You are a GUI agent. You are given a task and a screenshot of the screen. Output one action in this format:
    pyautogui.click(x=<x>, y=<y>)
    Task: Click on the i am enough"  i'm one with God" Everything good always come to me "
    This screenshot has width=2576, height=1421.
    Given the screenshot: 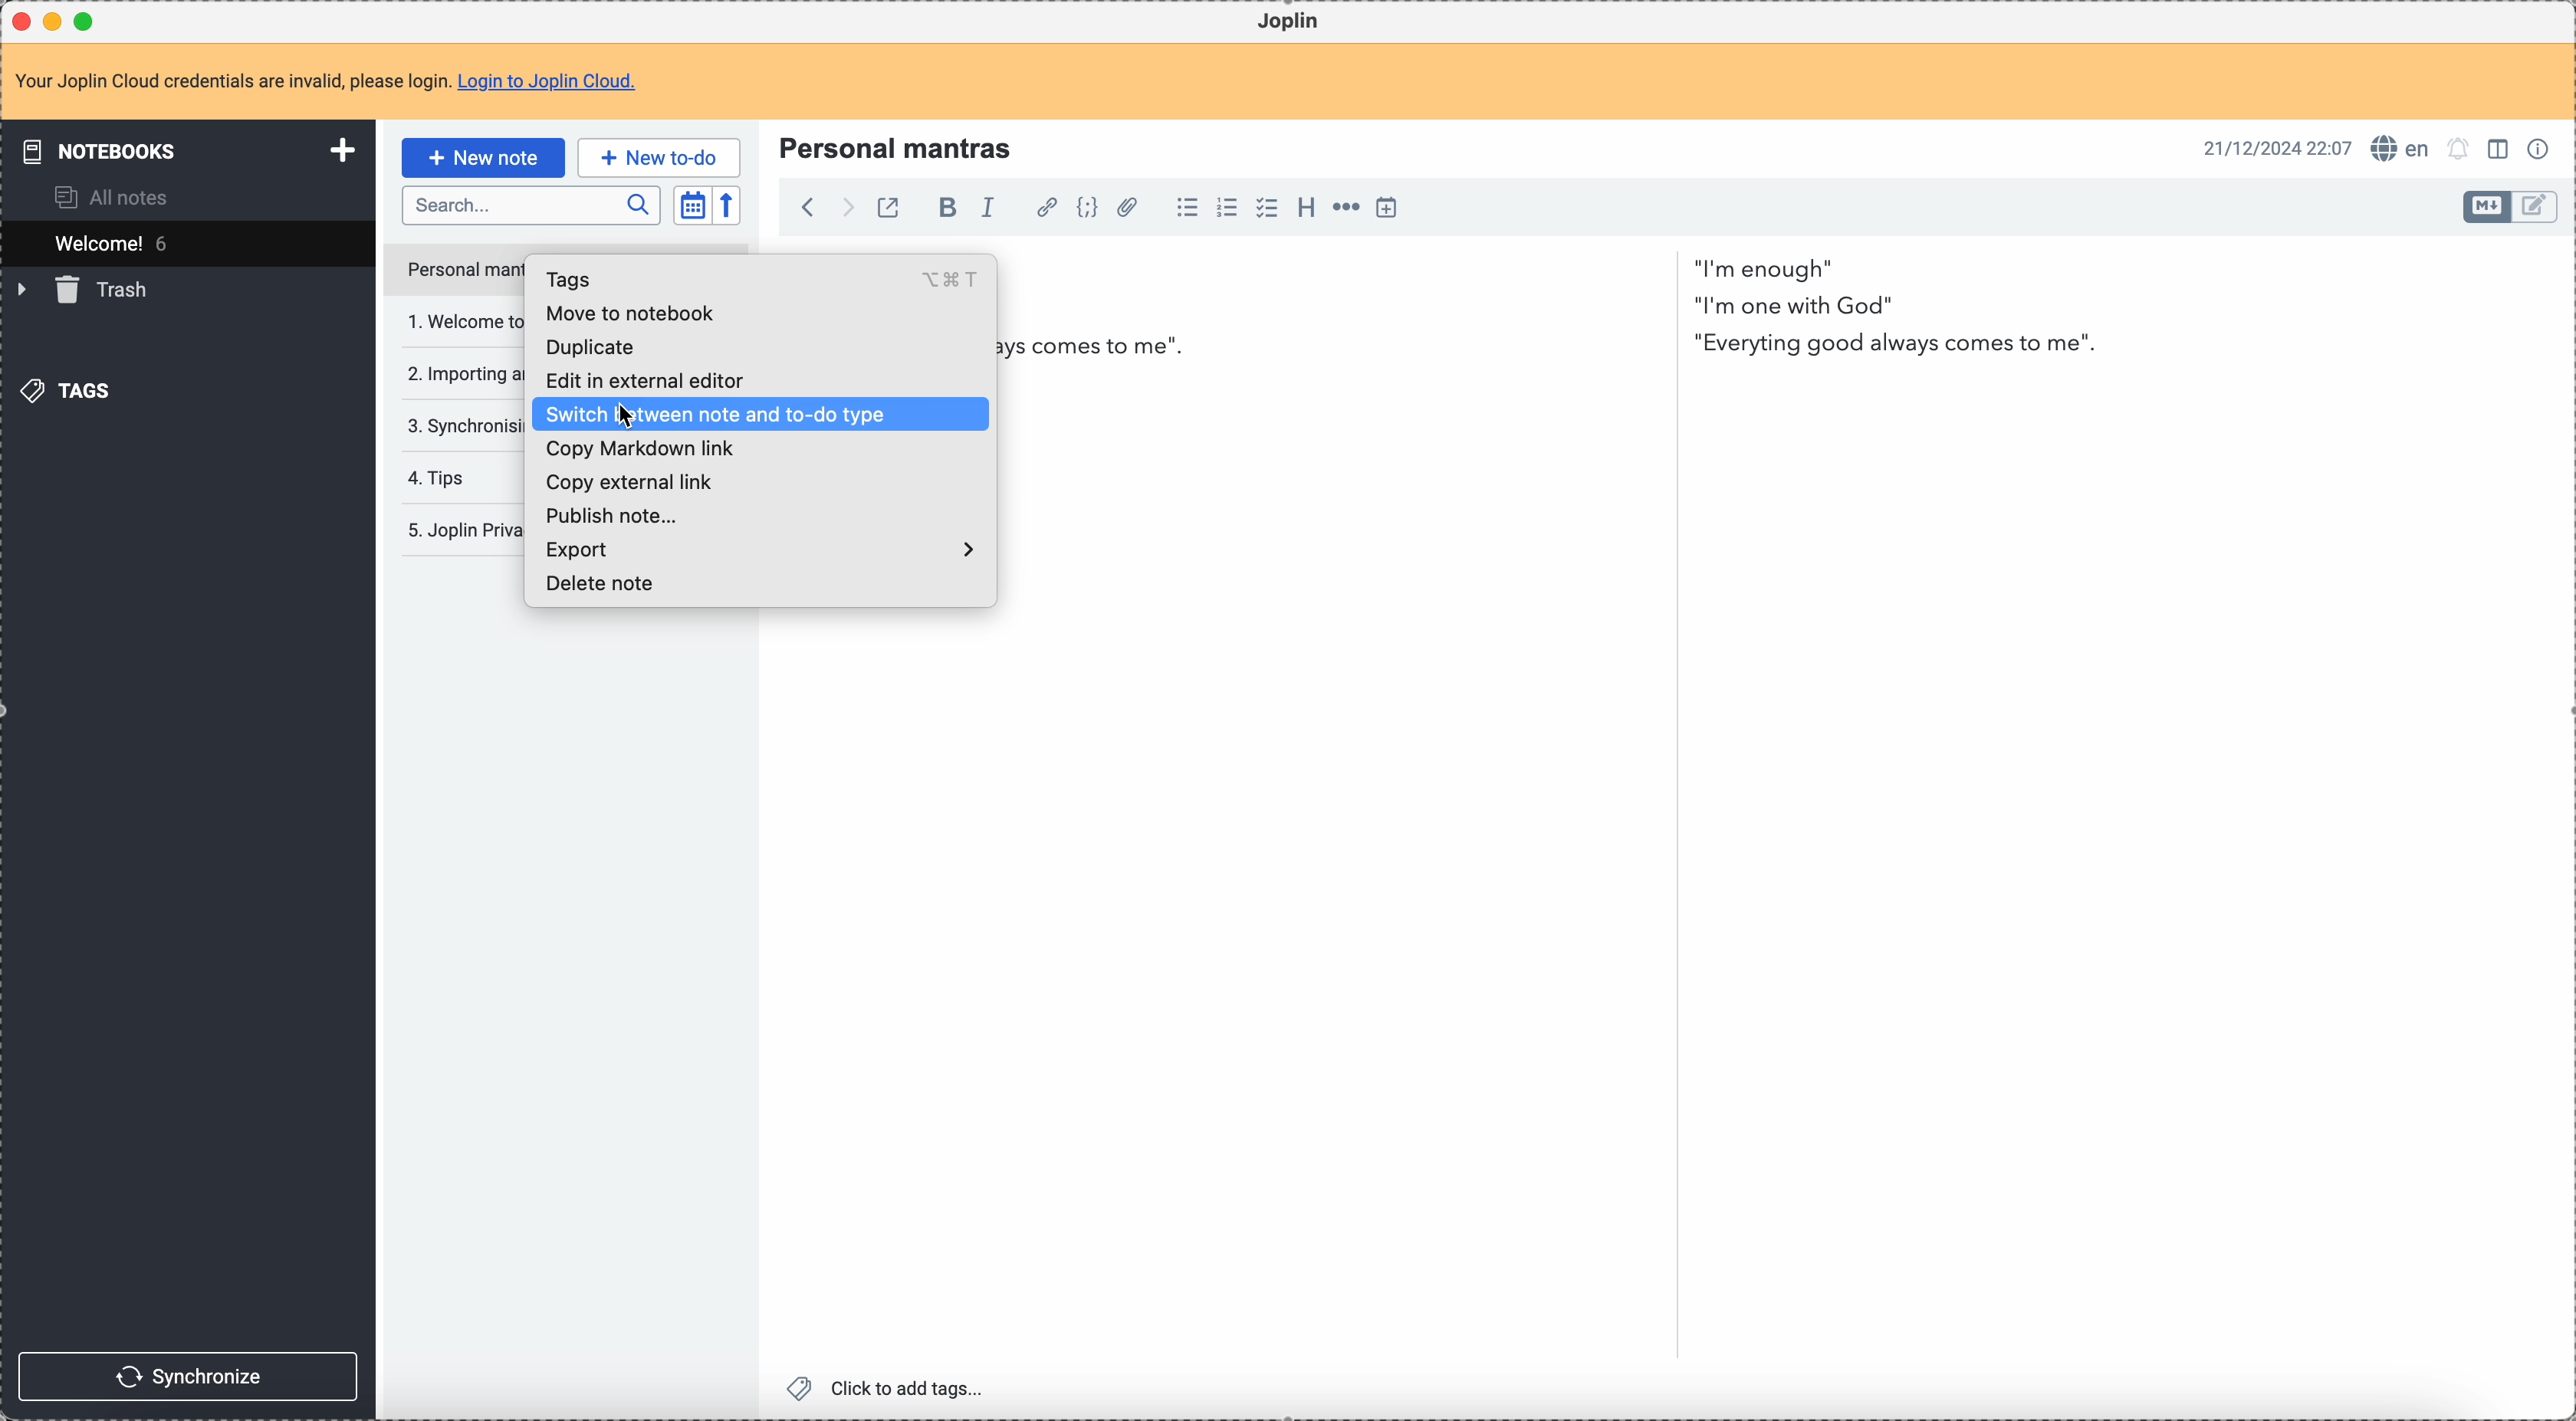 What is the action you would take?
    pyautogui.click(x=1563, y=314)
    